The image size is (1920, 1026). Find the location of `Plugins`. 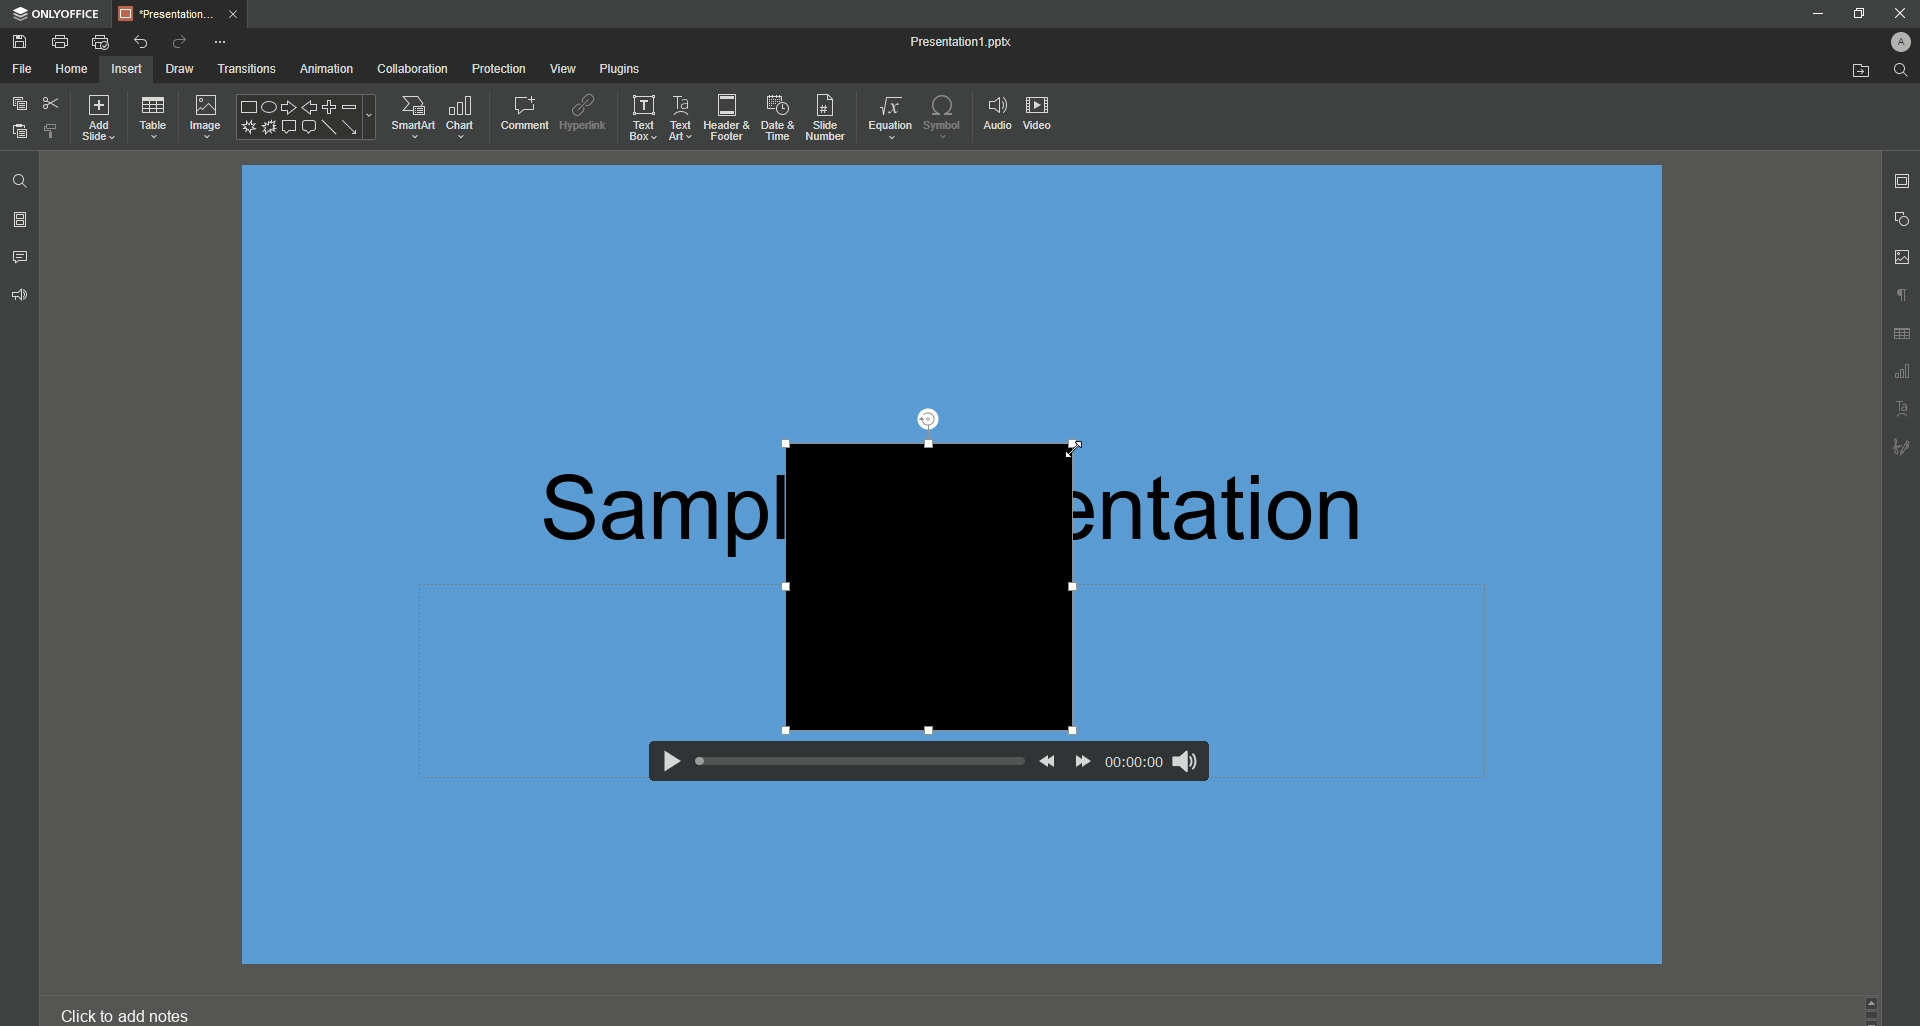

Plugins is located at coordinates (618, 67).